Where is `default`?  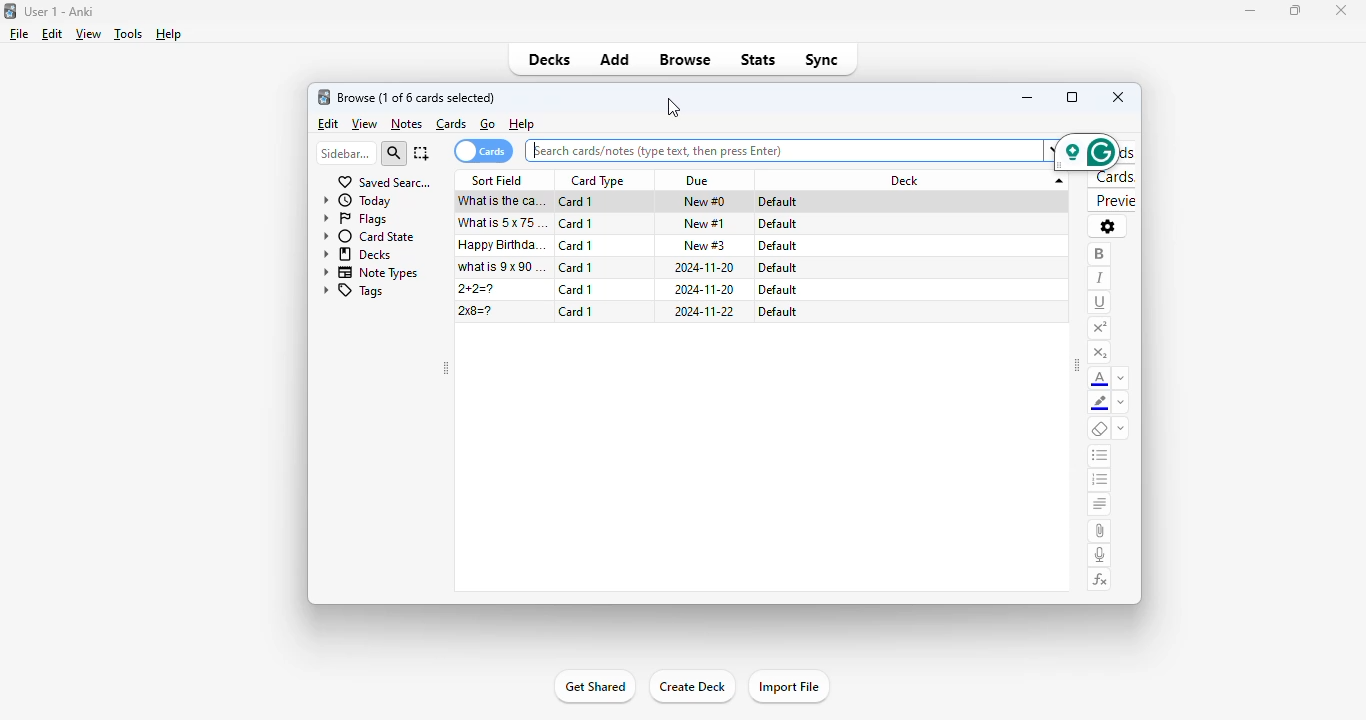
default is located at coordinates (778, 246).